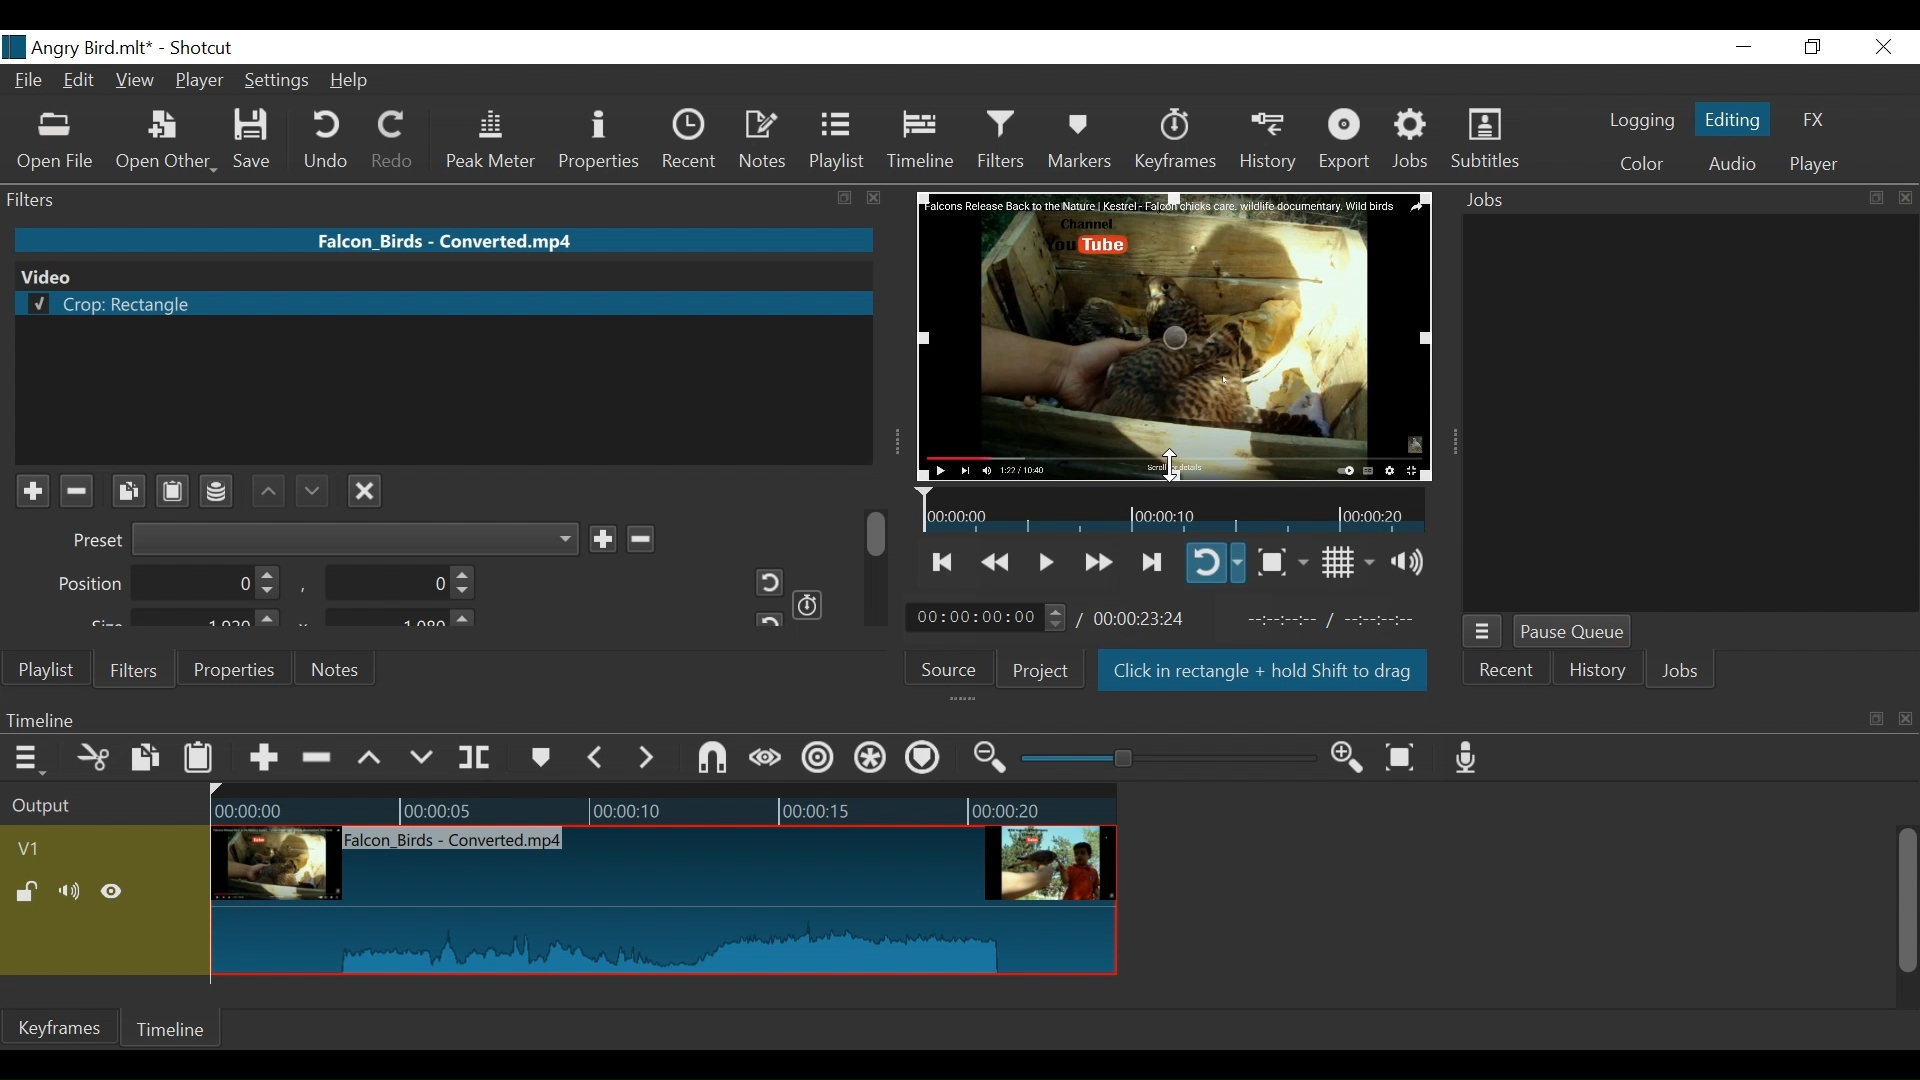  I want to click on Mute, so click(73, 893).